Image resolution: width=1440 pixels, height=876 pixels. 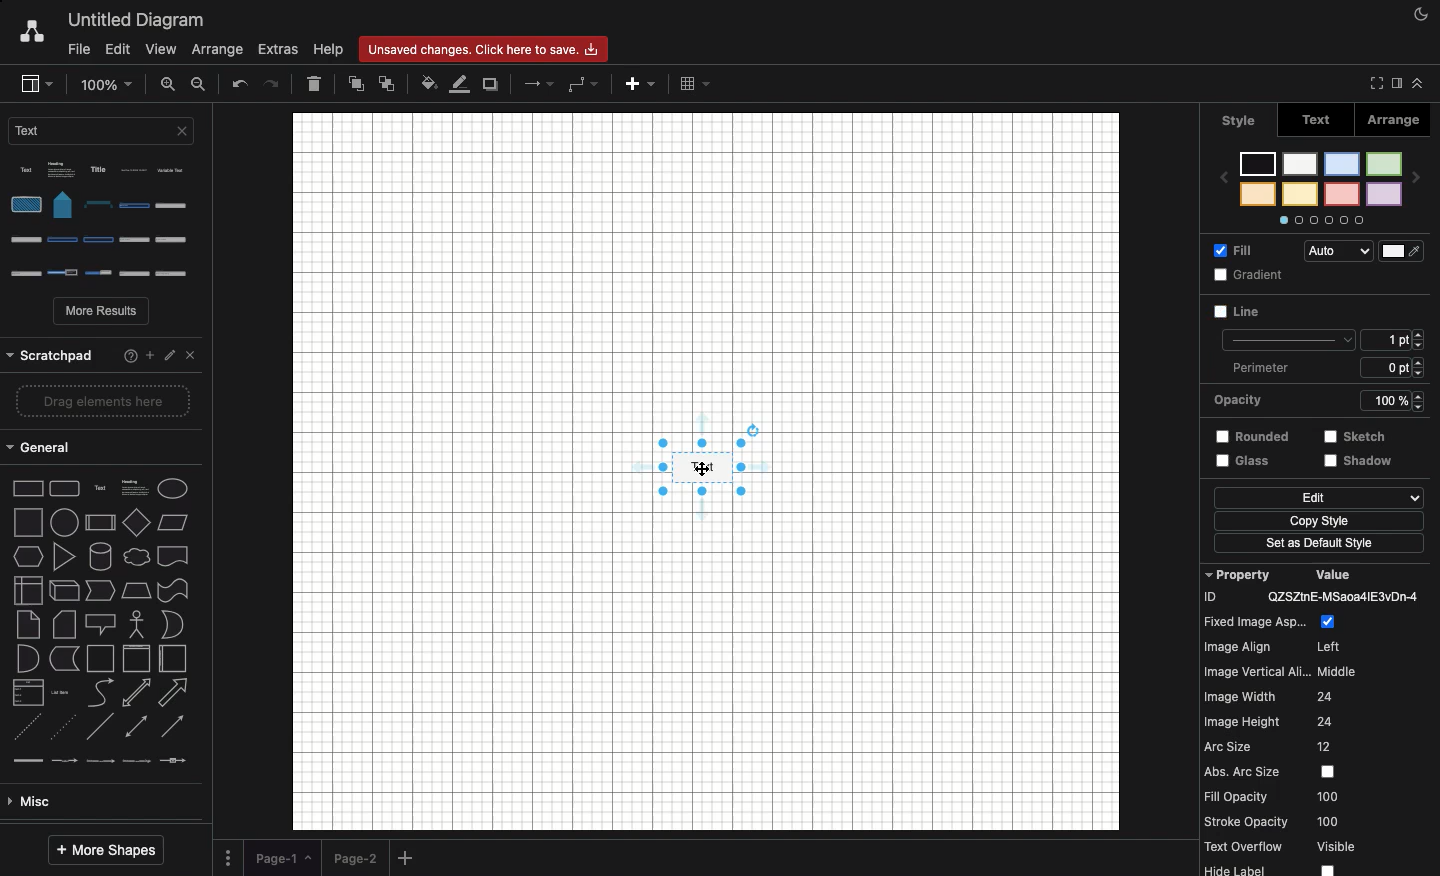 I want to click on Arrow, so click(x=540, y=83).